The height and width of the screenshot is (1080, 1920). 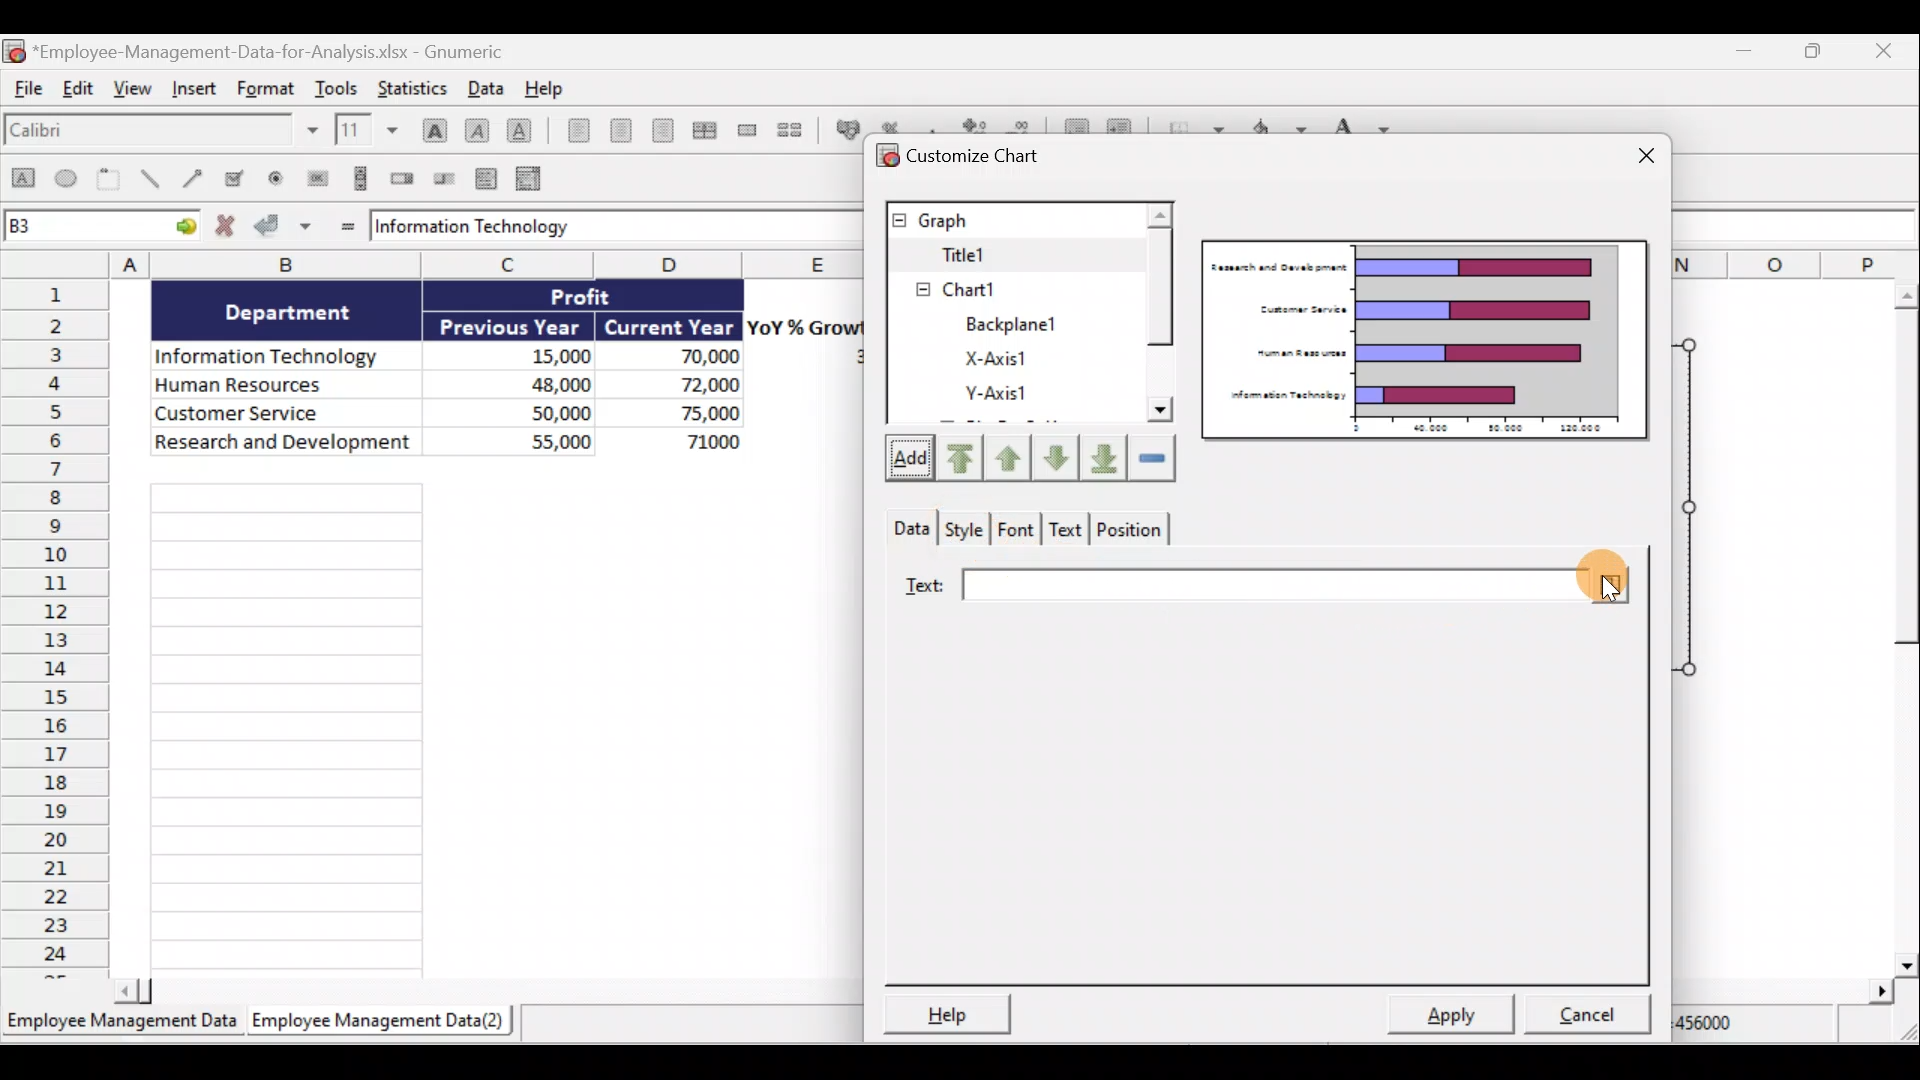 I want to click on Columns, so click(x=428, y=263).